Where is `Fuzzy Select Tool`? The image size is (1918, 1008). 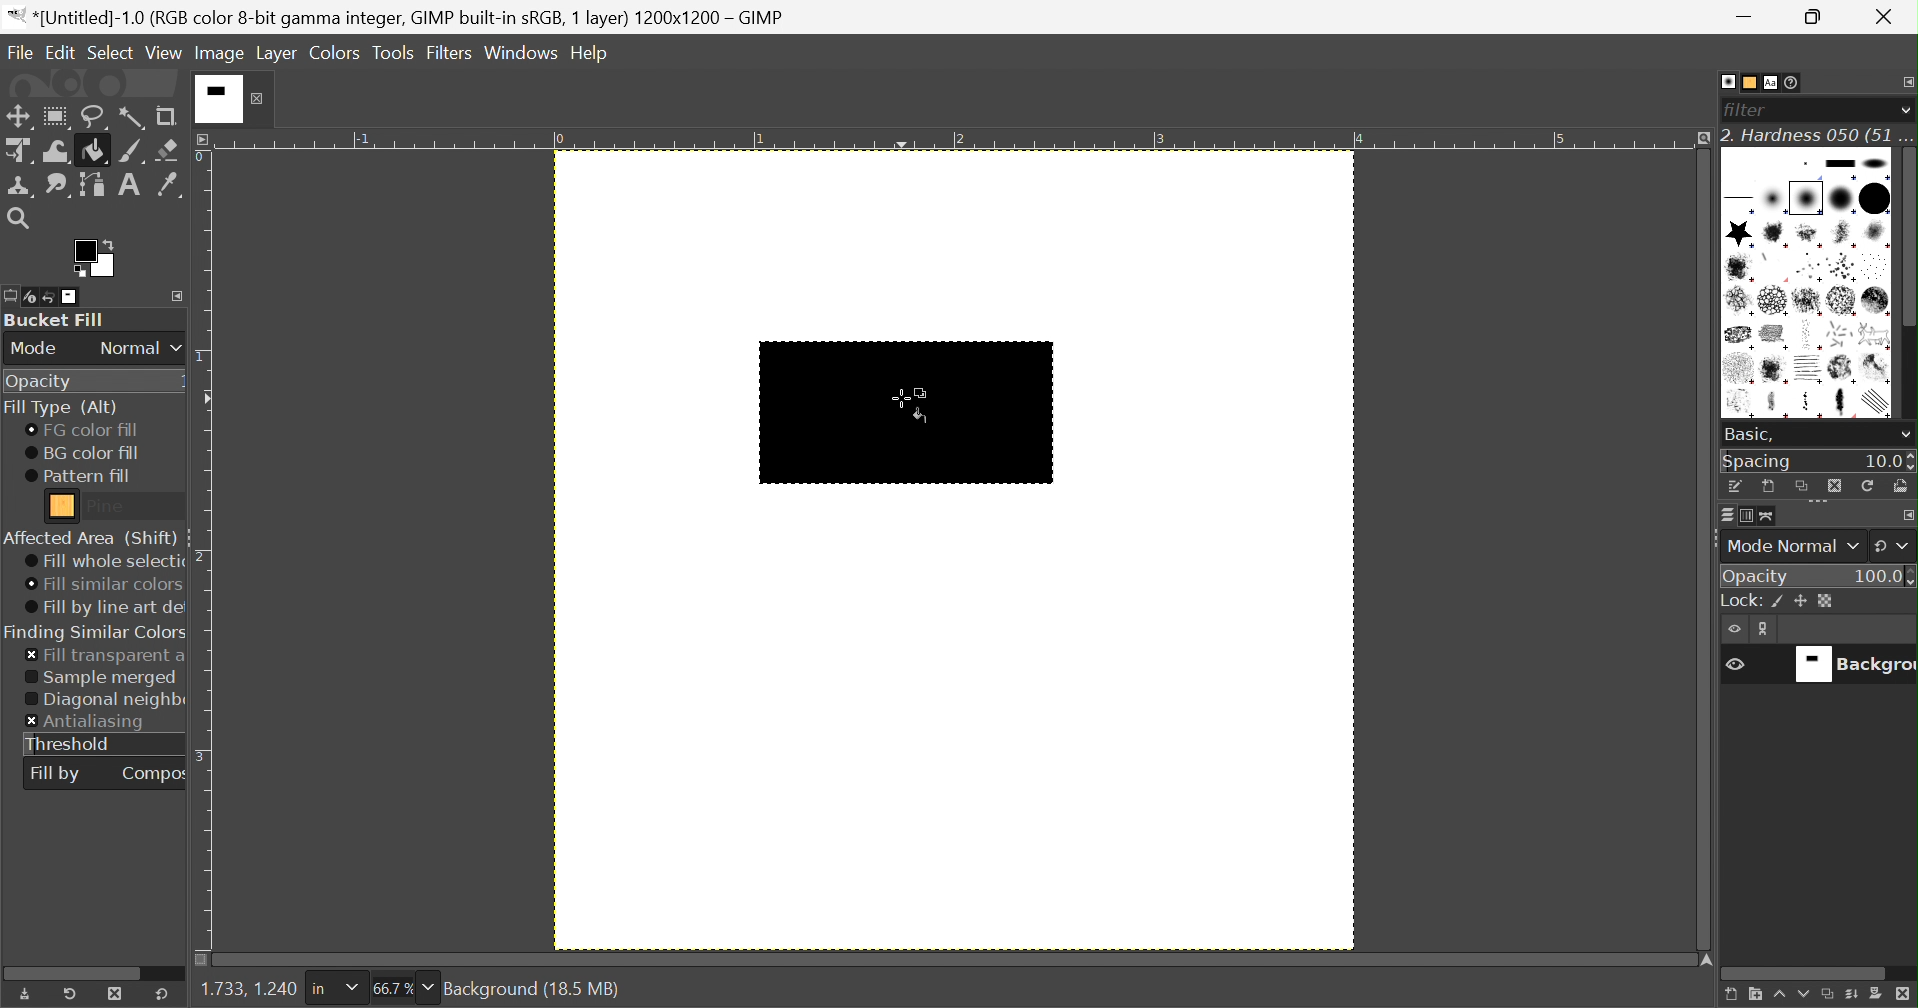
Fuzzy Select Tool is located at coordinates (132, 118).